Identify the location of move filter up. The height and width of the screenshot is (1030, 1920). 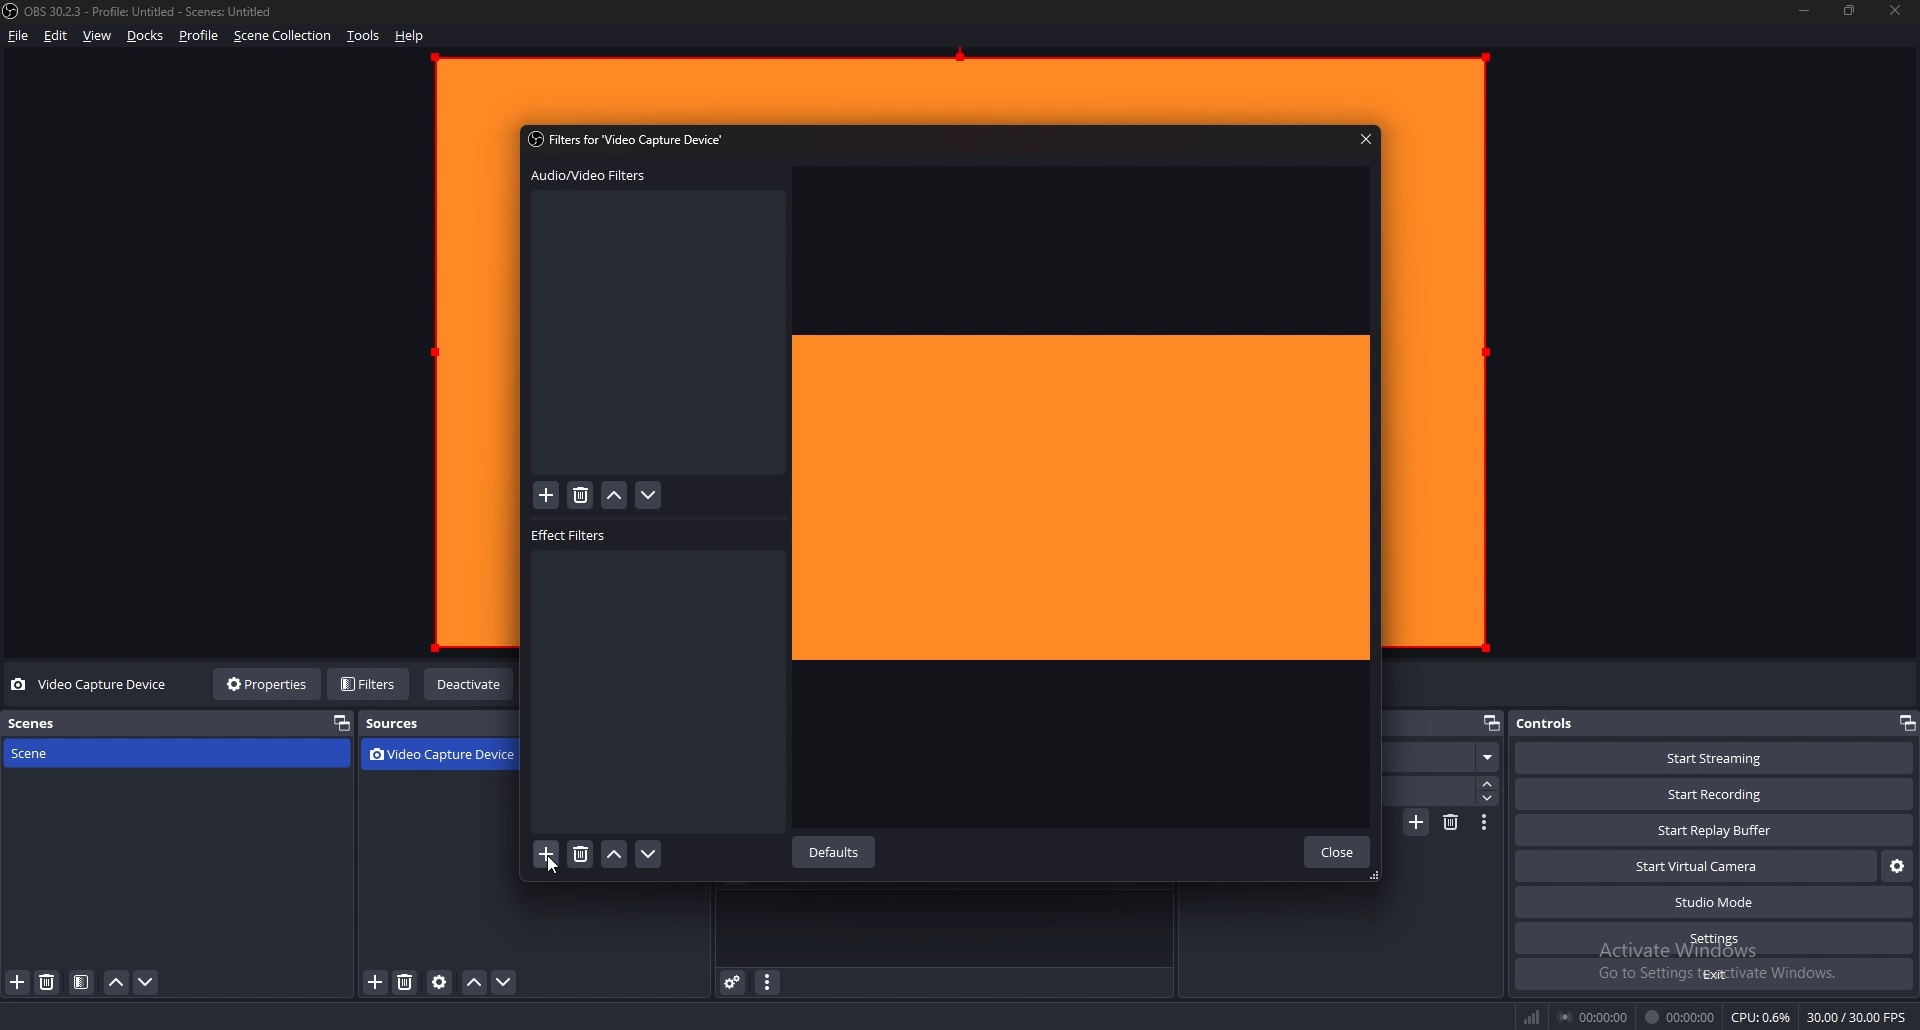
(615, 855).